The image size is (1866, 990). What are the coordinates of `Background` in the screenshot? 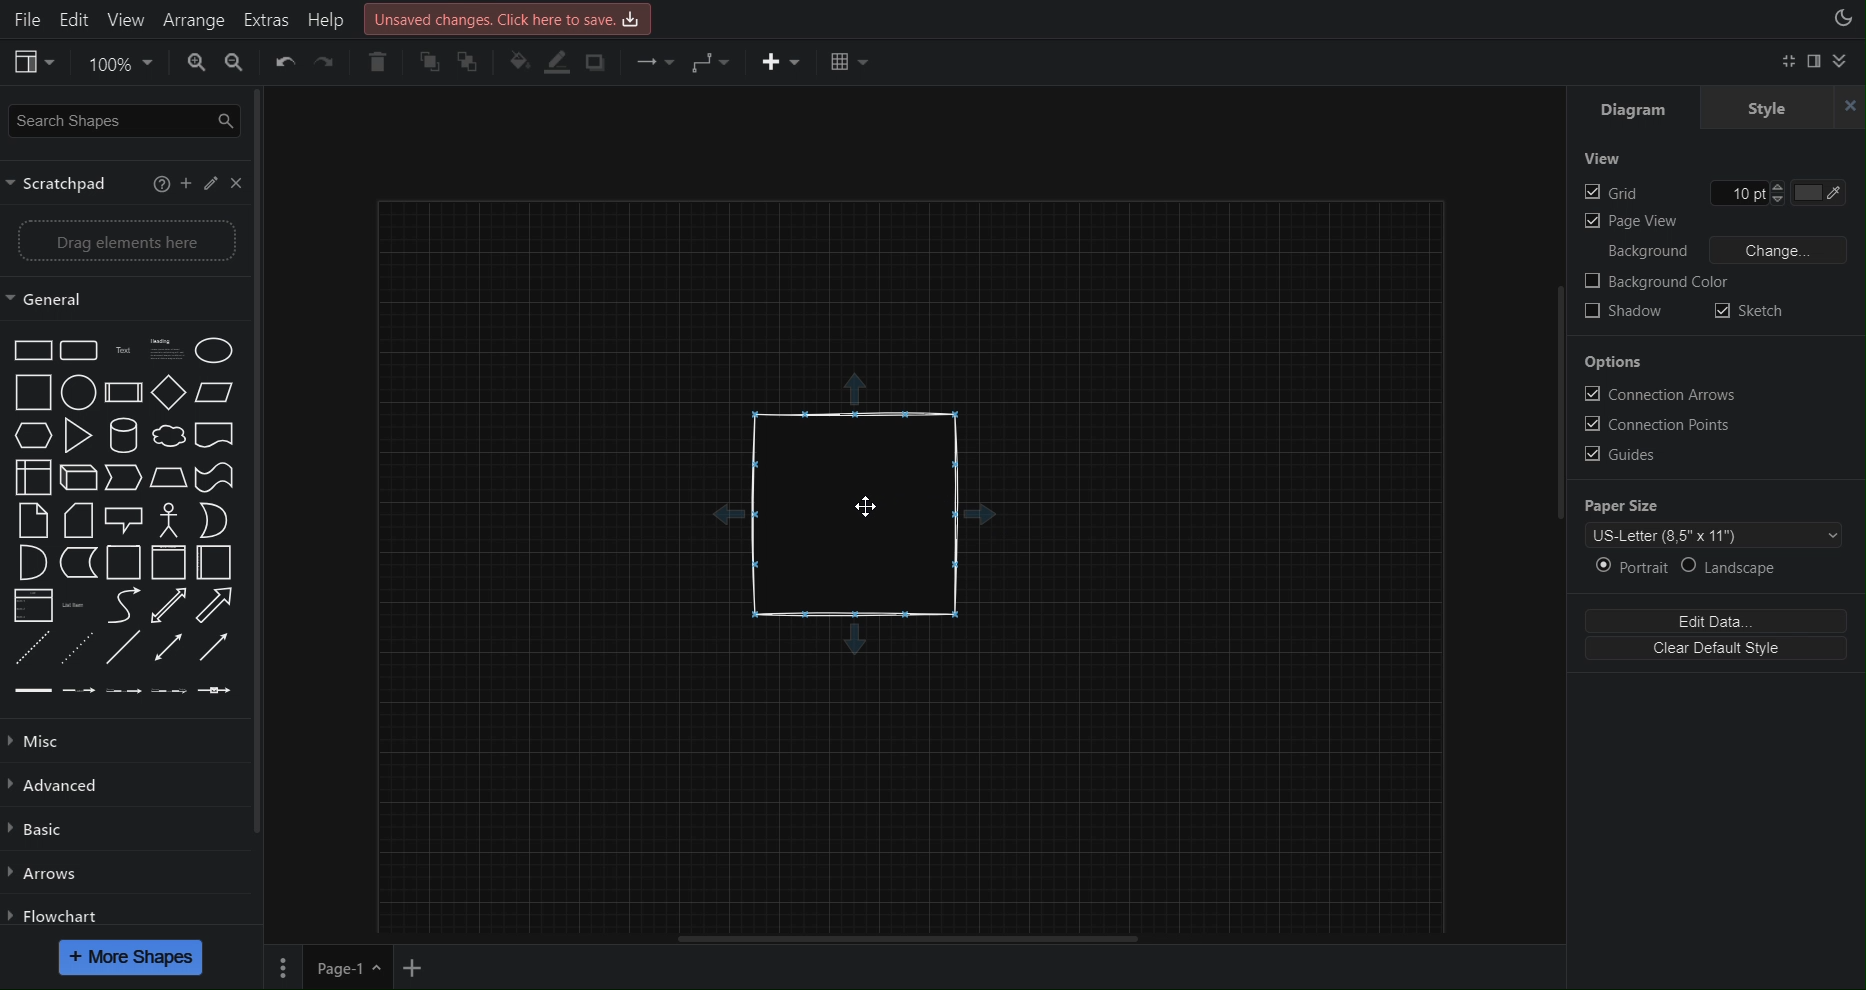 It's located at (1648, 250).